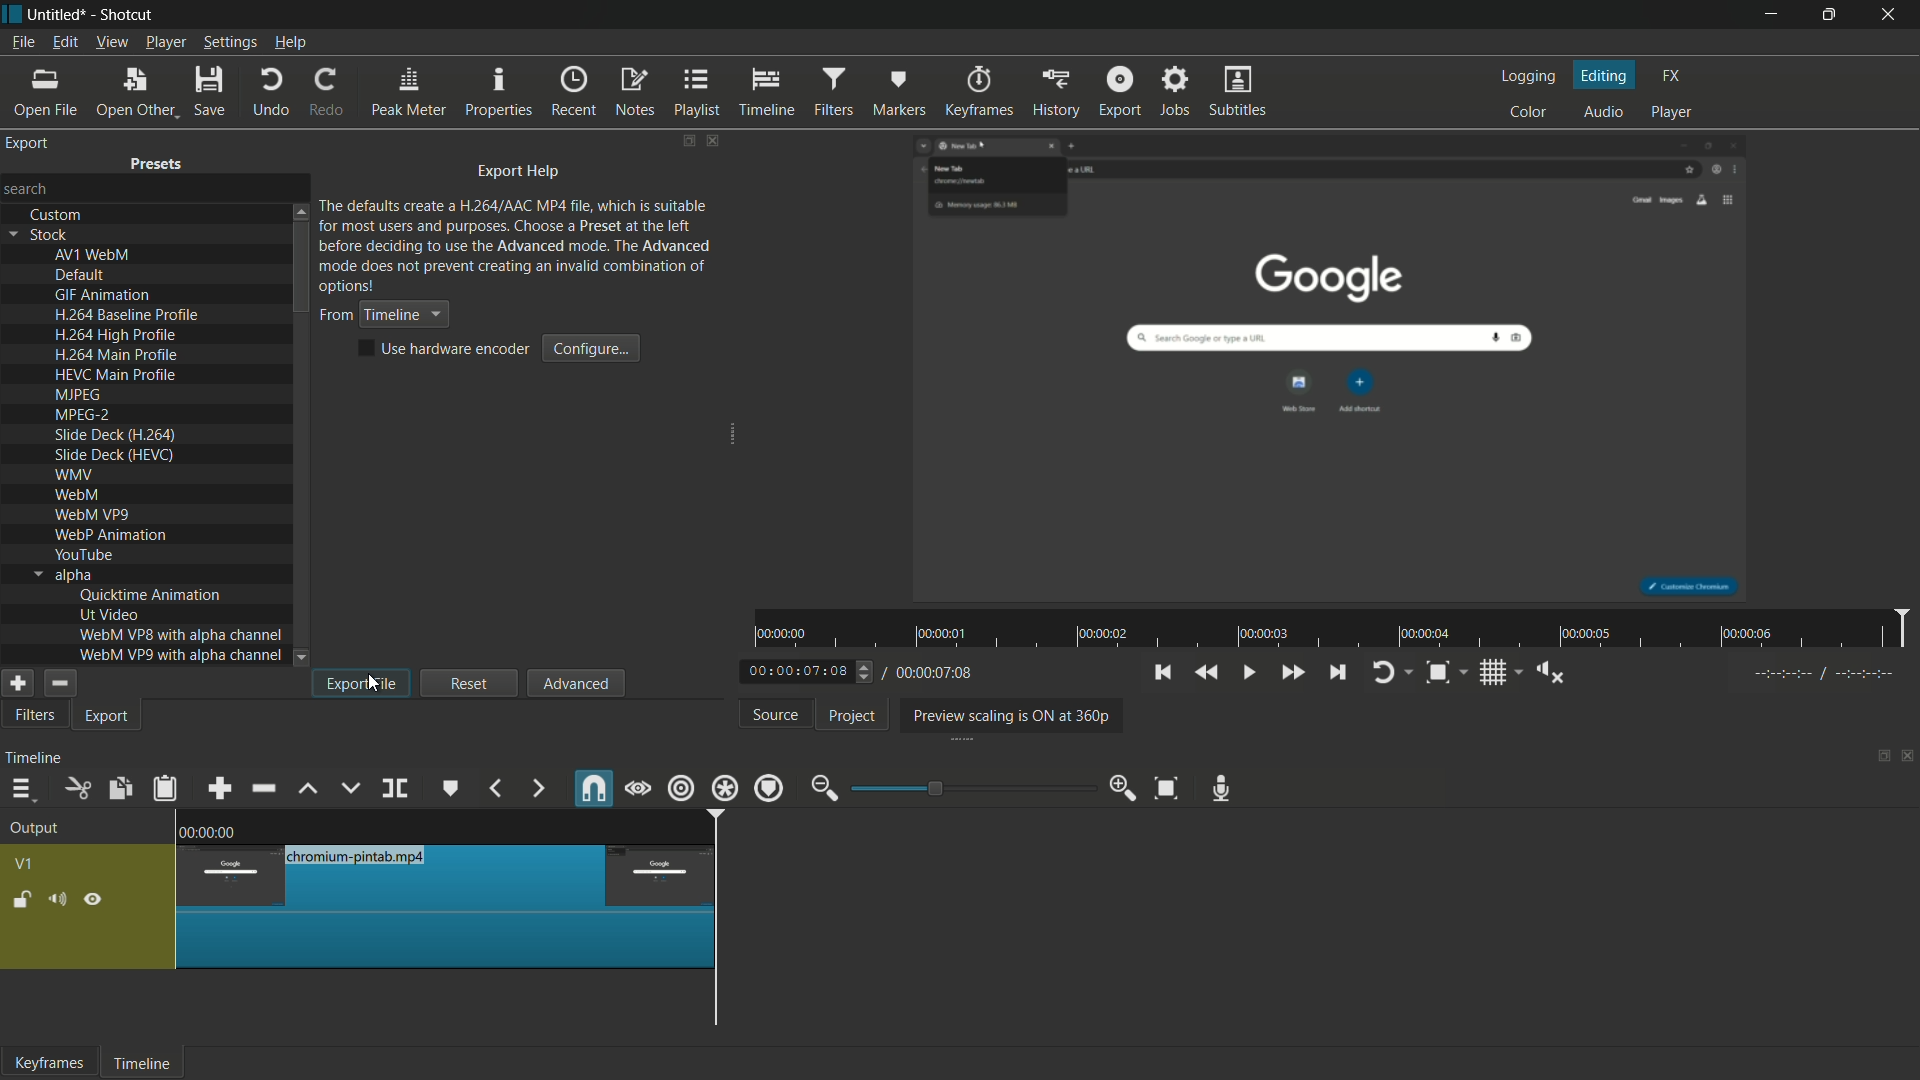  What do you see at coordinates (211, 91) in the screenshot?
I see `save` at bounding box center [211, 91].